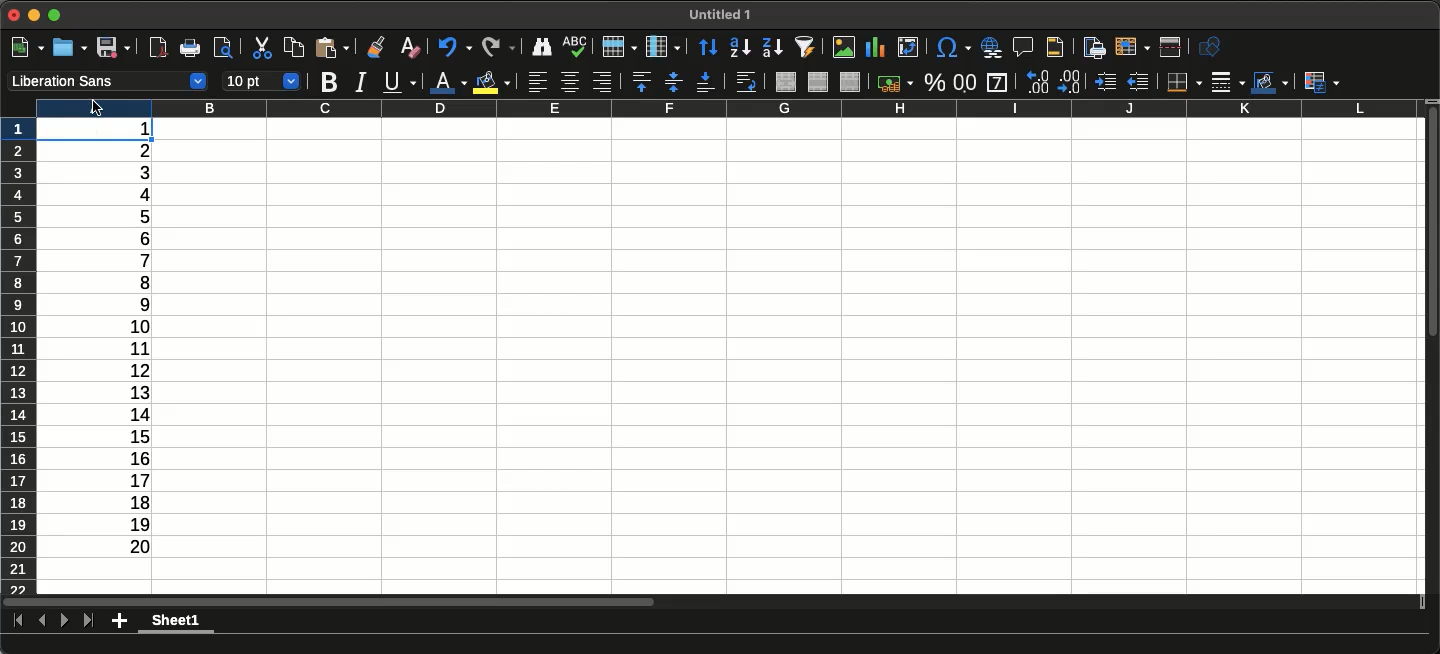 The image size is (1440, 654). Describe the element at coordinates (670, 81) in the screenshot. I see `Center vertically` at that location.